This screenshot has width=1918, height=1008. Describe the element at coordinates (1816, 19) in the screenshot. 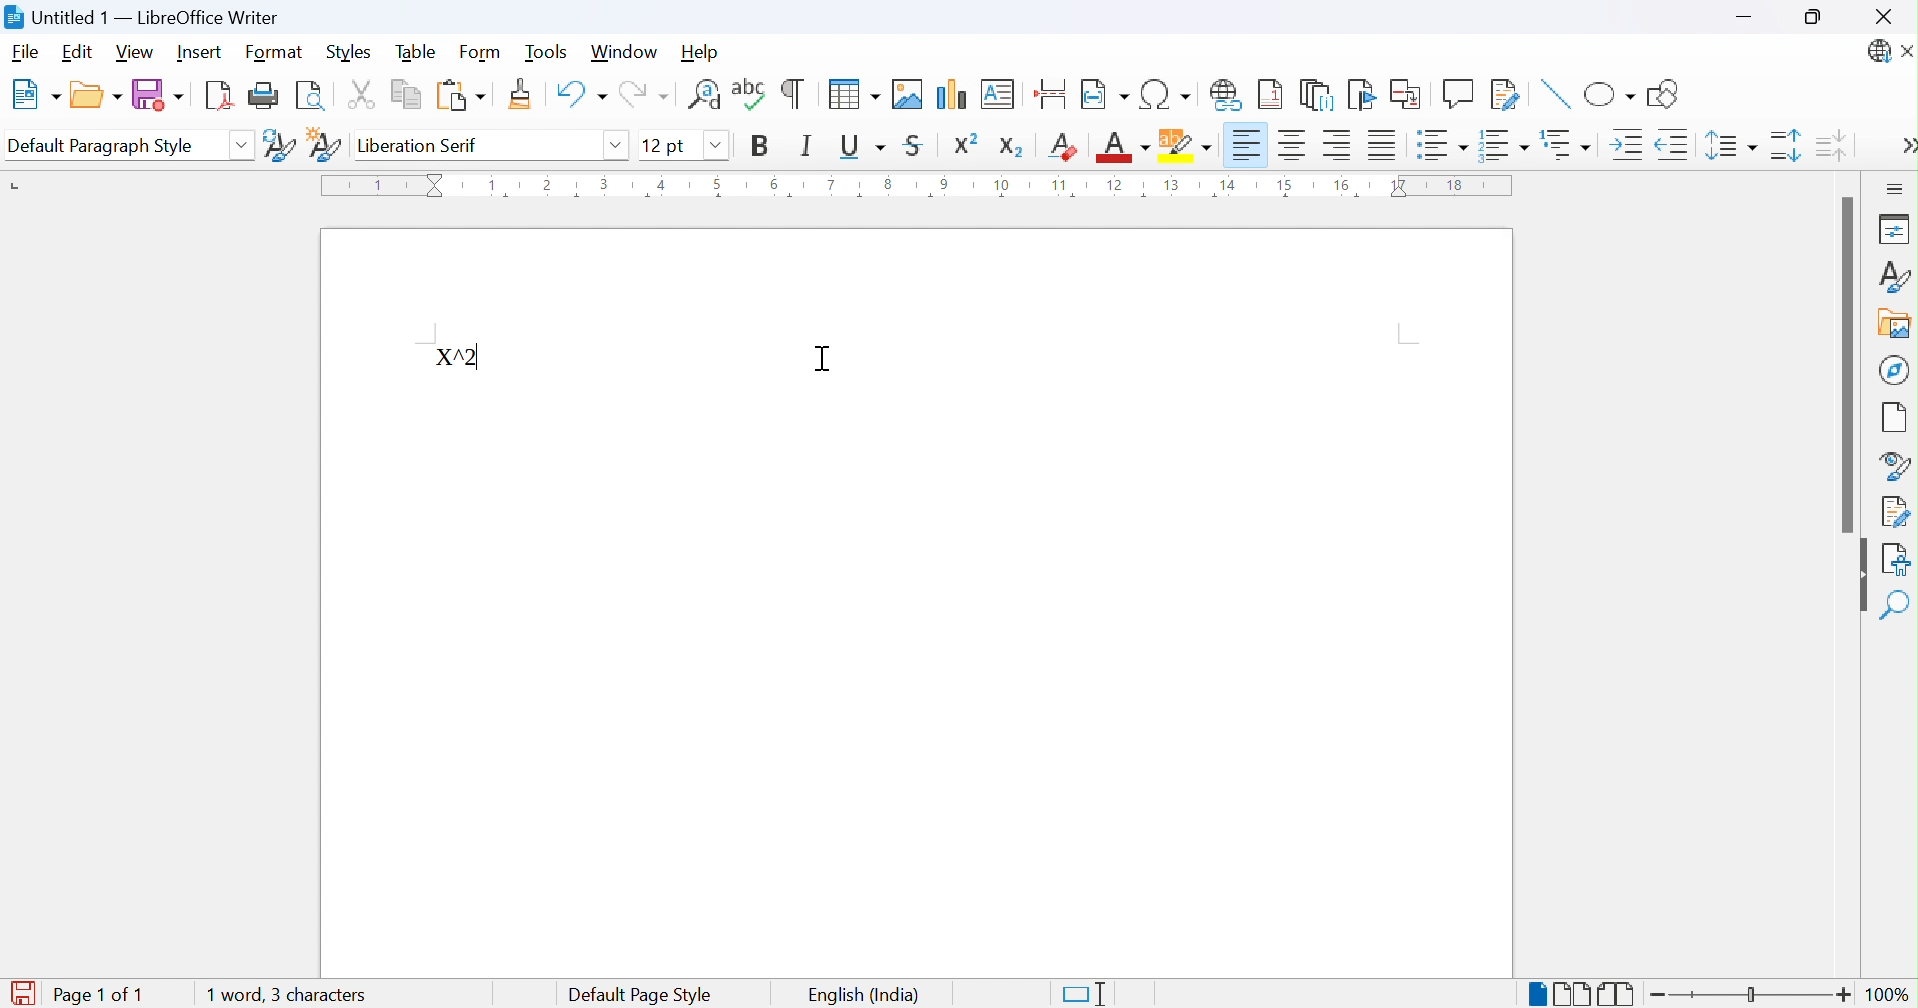

I see `Restore down` at that location.